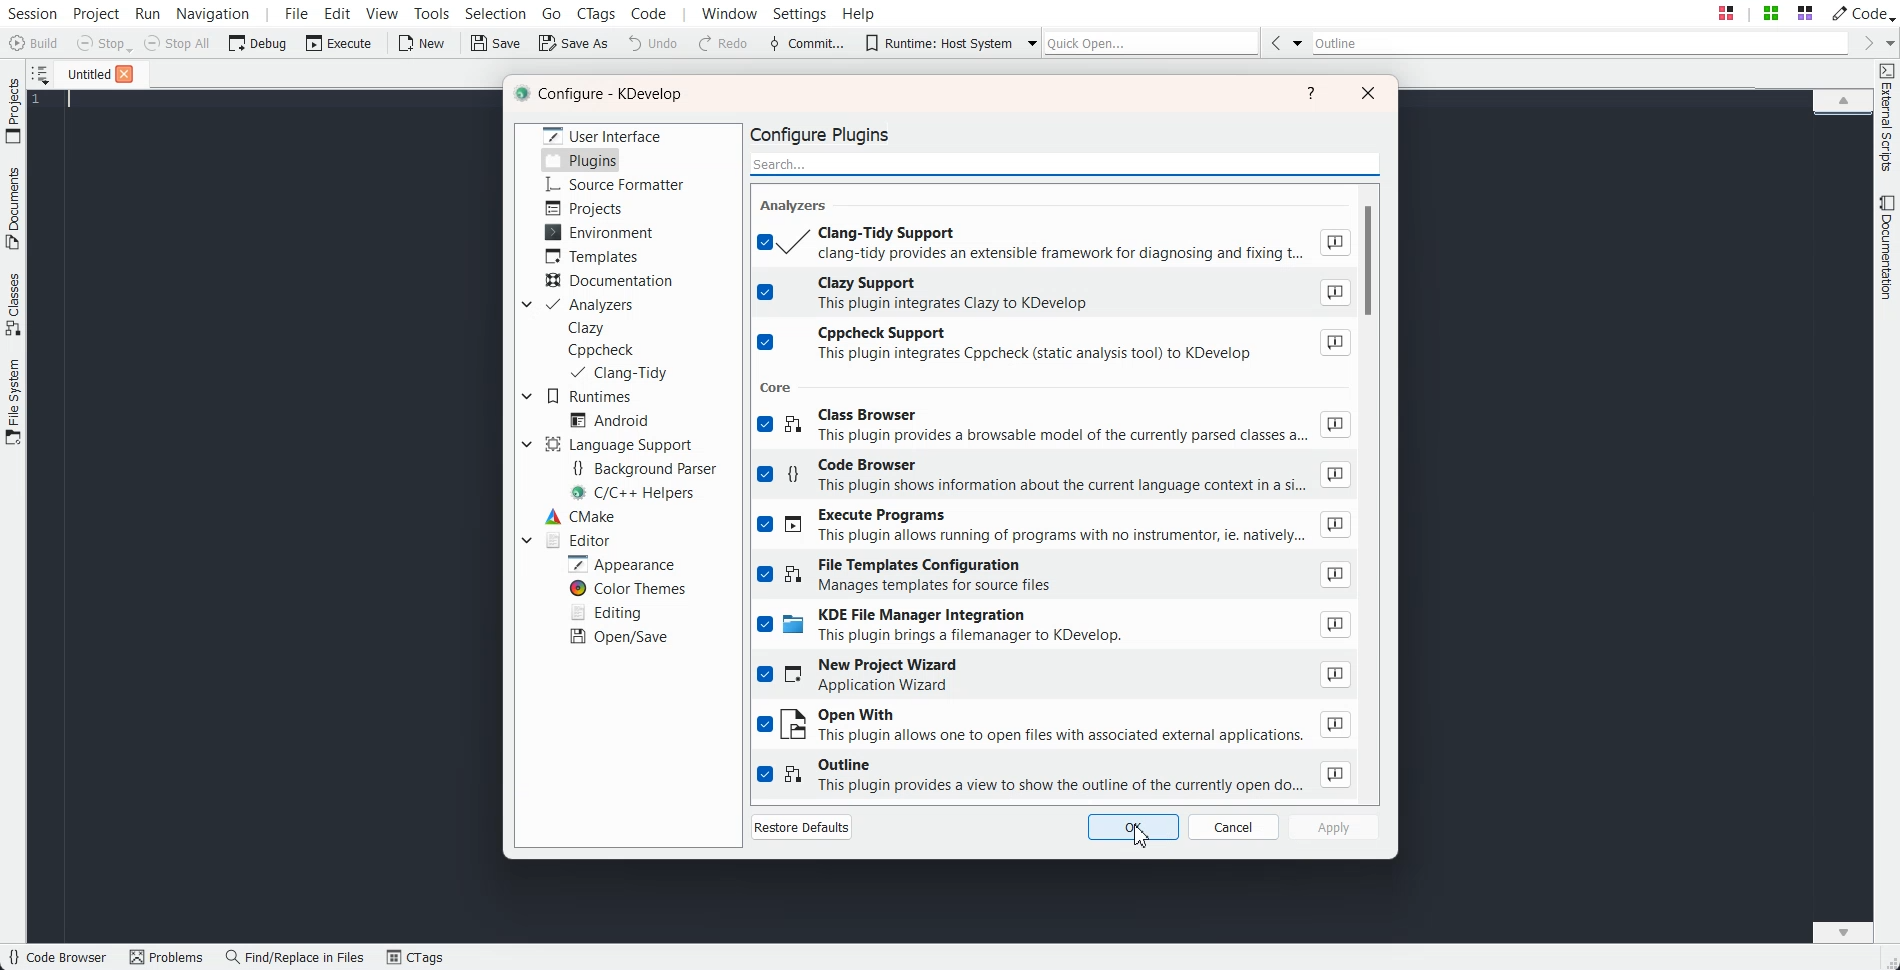  I want to click on Editor, so click(576, 540).